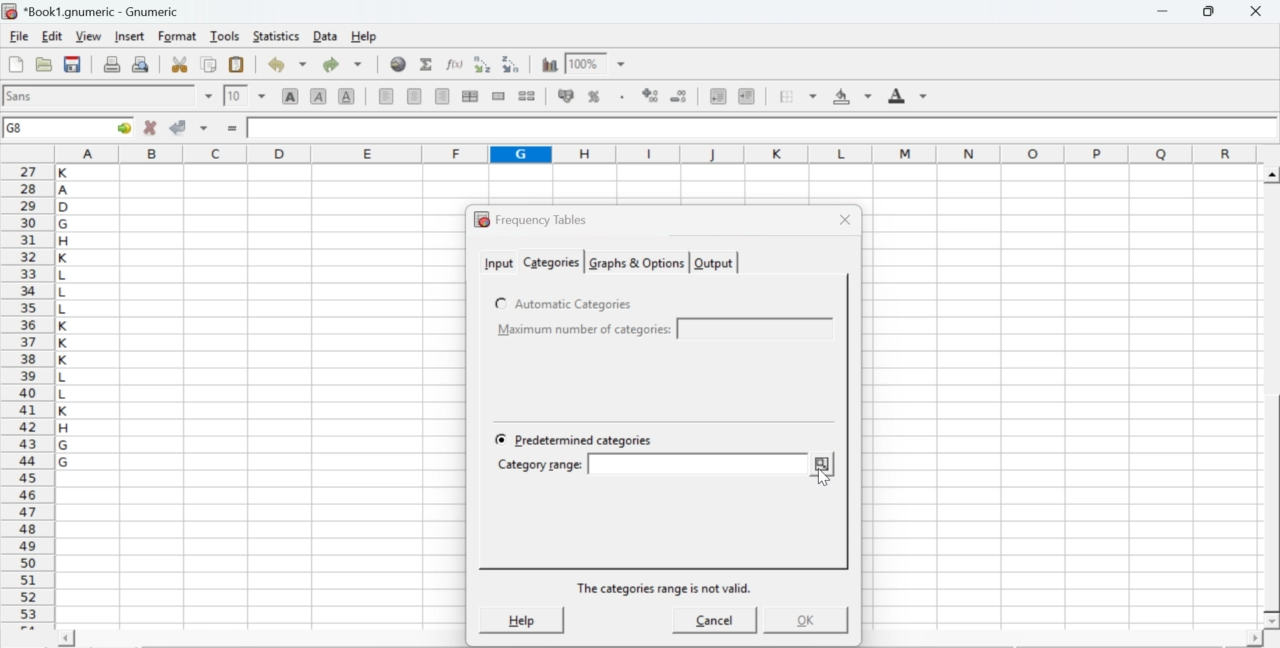 Image resolution: width=1280 pixels, height=648 pixels. Describe the element at coordinates (235, 96) in the screenshot. I see `10` at that location.